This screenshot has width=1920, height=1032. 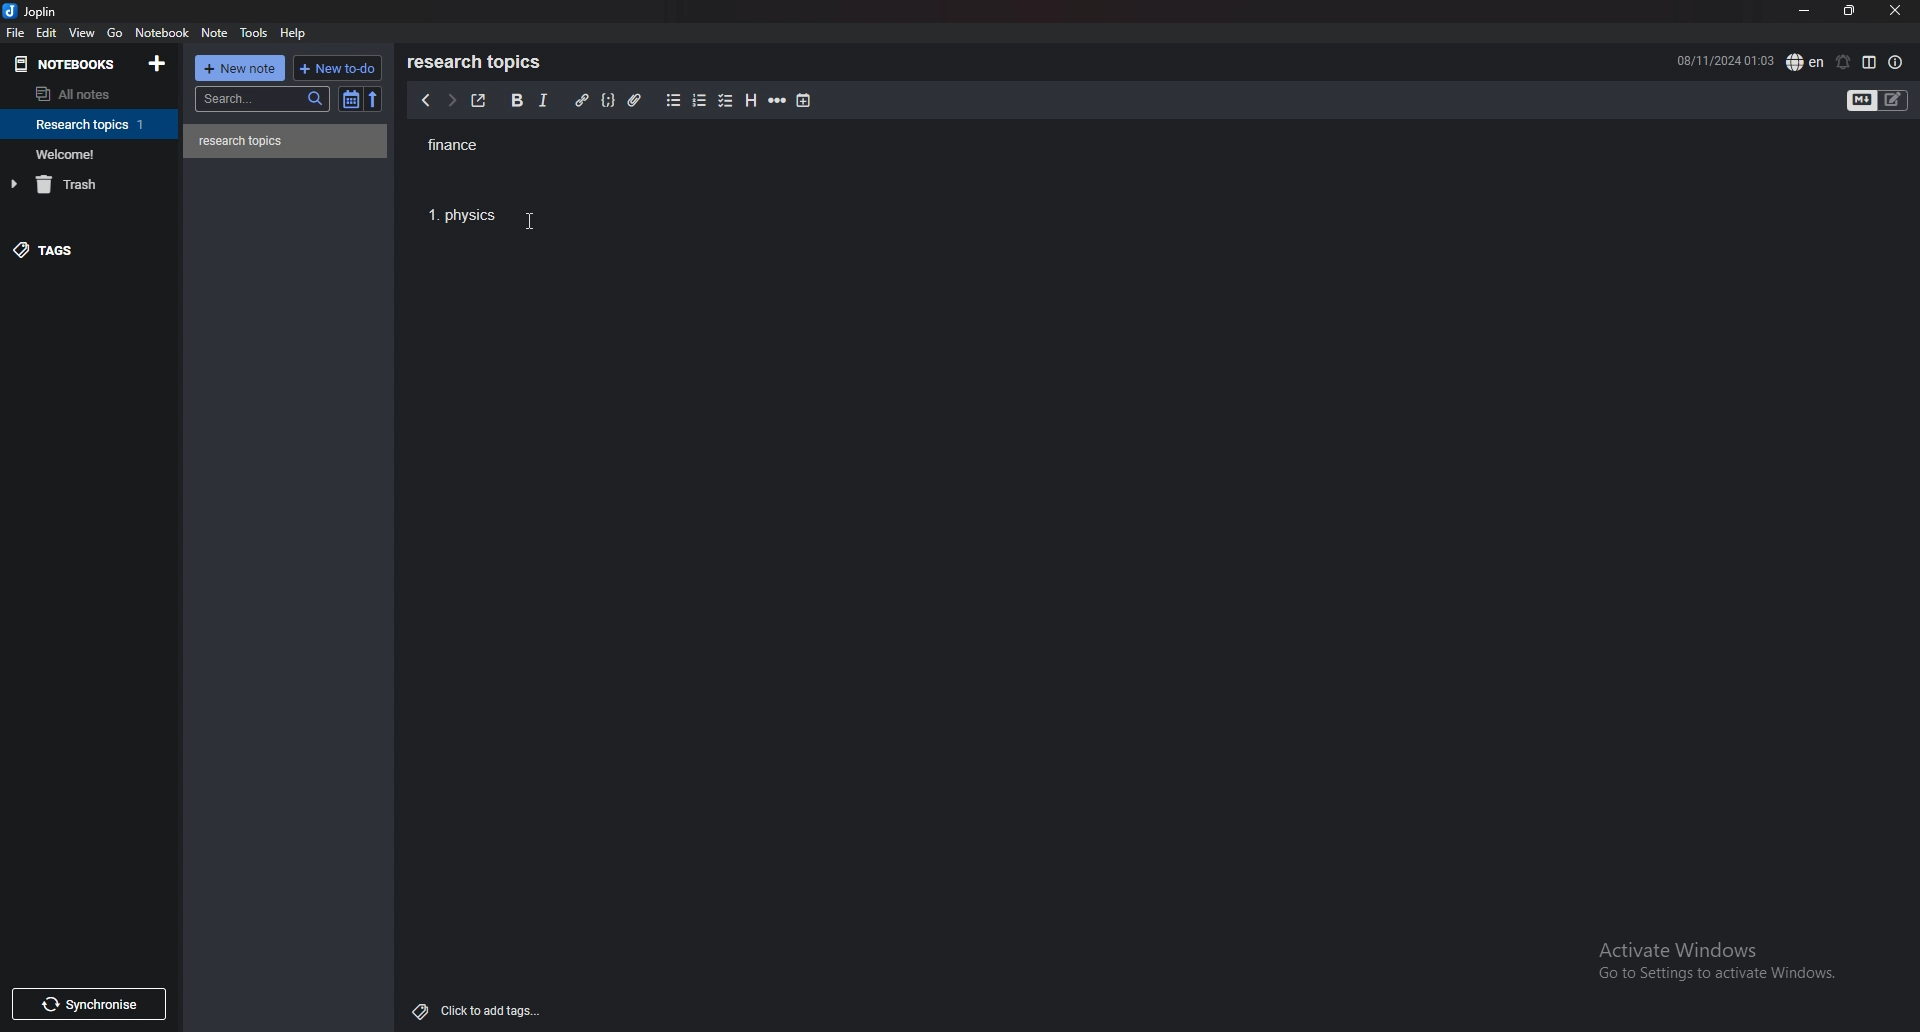 I want to click on 08/11/2024 01:02, so click(x=1724, y=60).